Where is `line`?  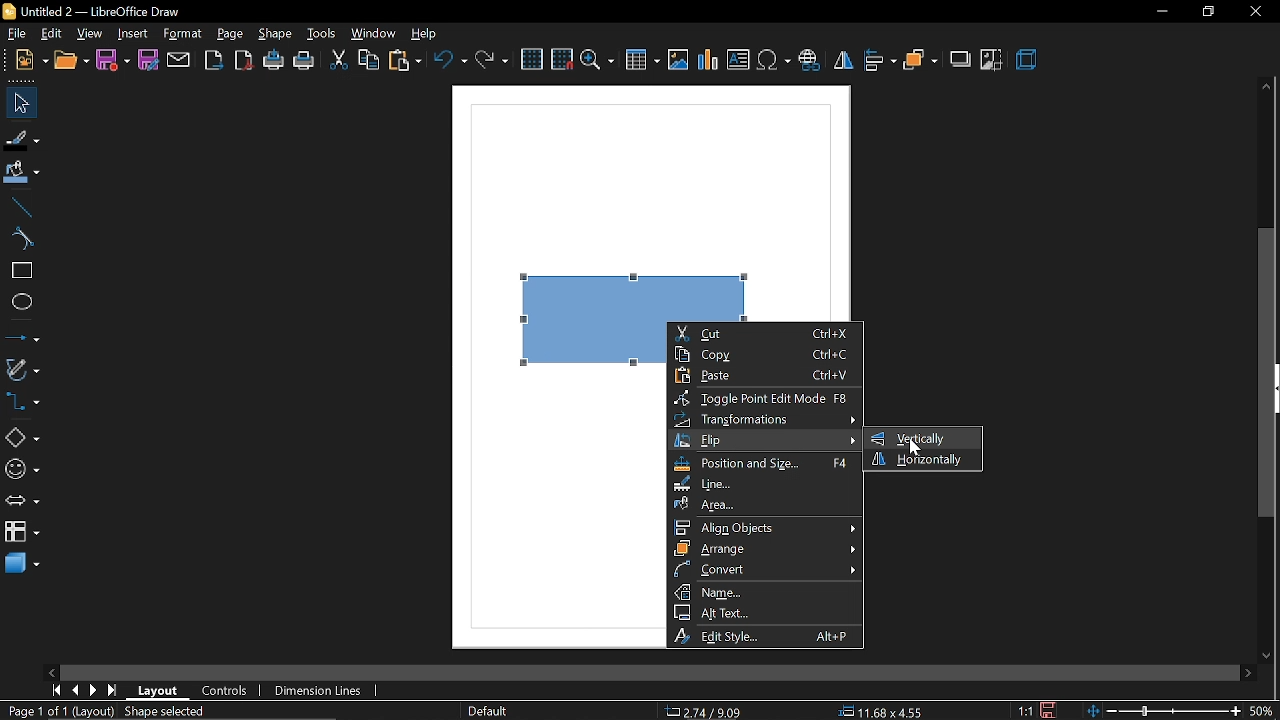
line is located at coordinates (18, 208).